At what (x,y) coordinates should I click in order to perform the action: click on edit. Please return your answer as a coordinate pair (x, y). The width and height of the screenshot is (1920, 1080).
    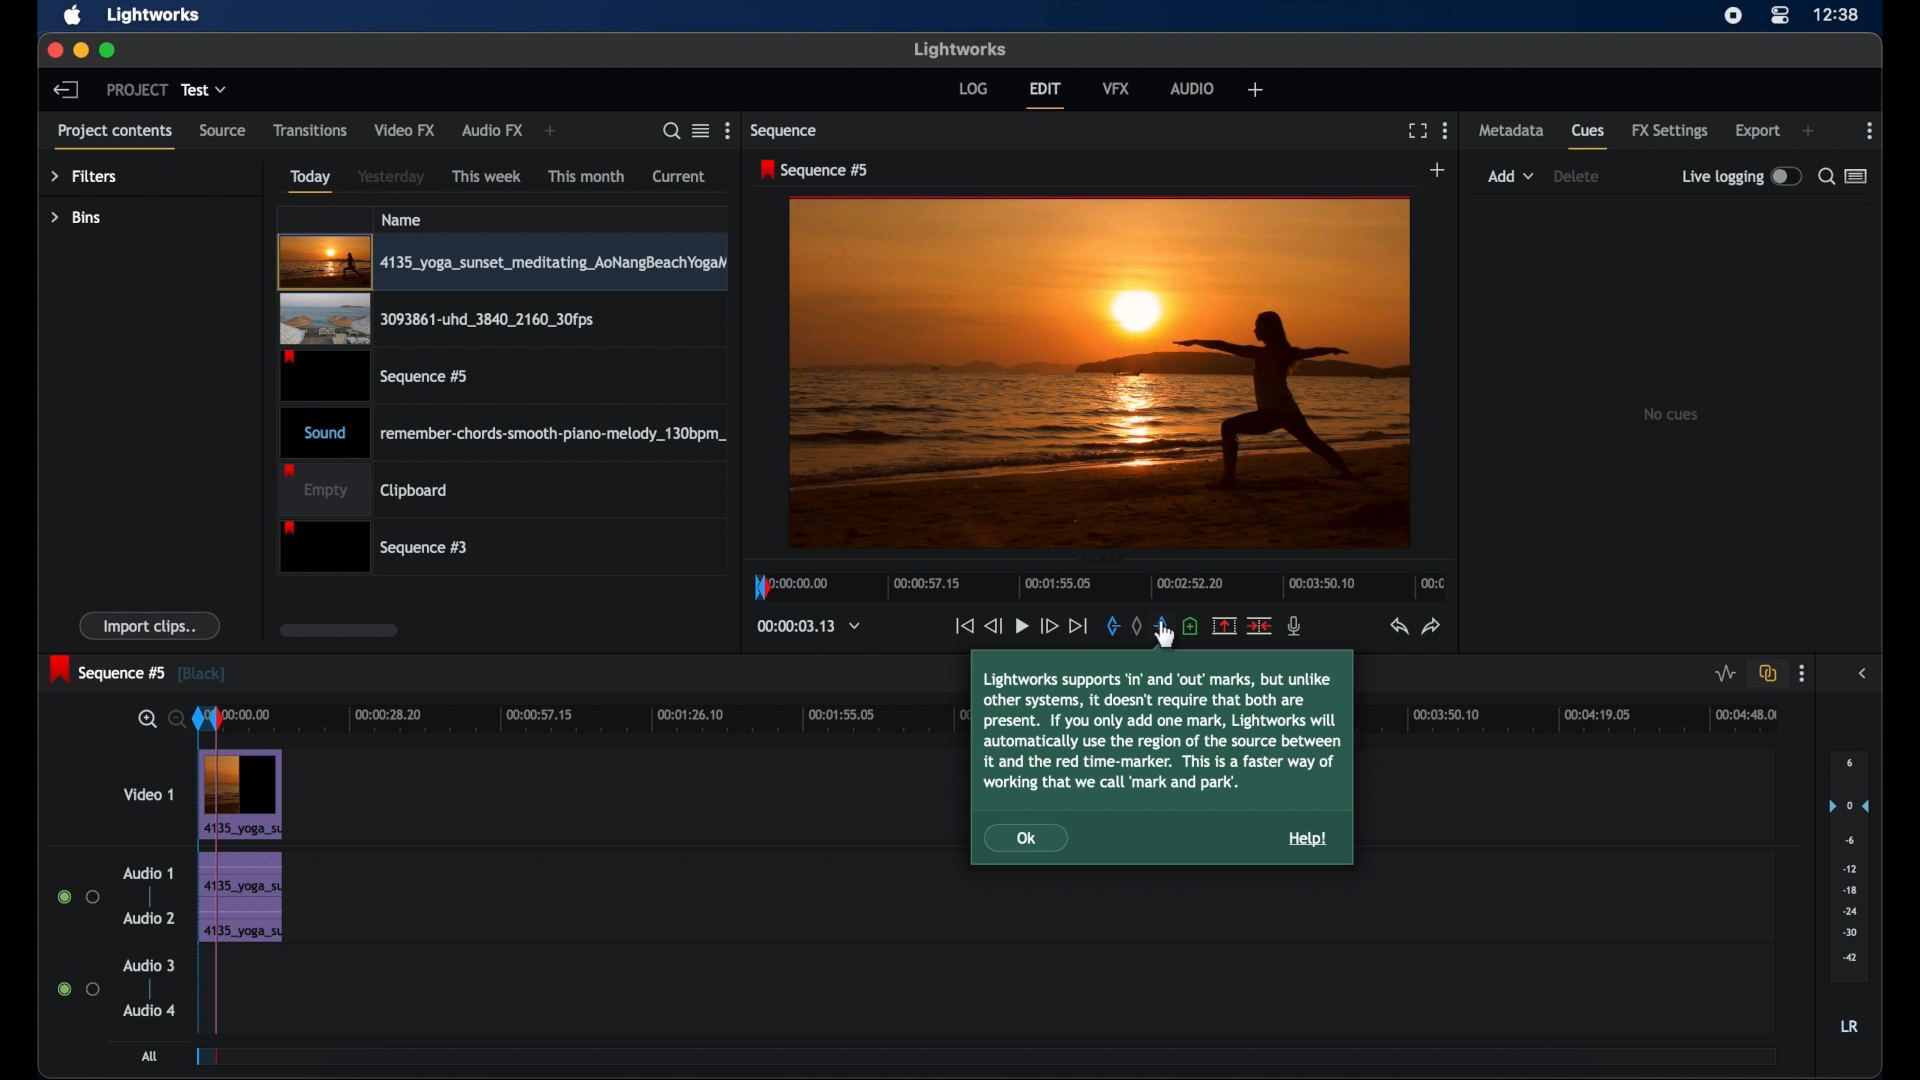
    Looking at the image, I should click on (1045, 94).